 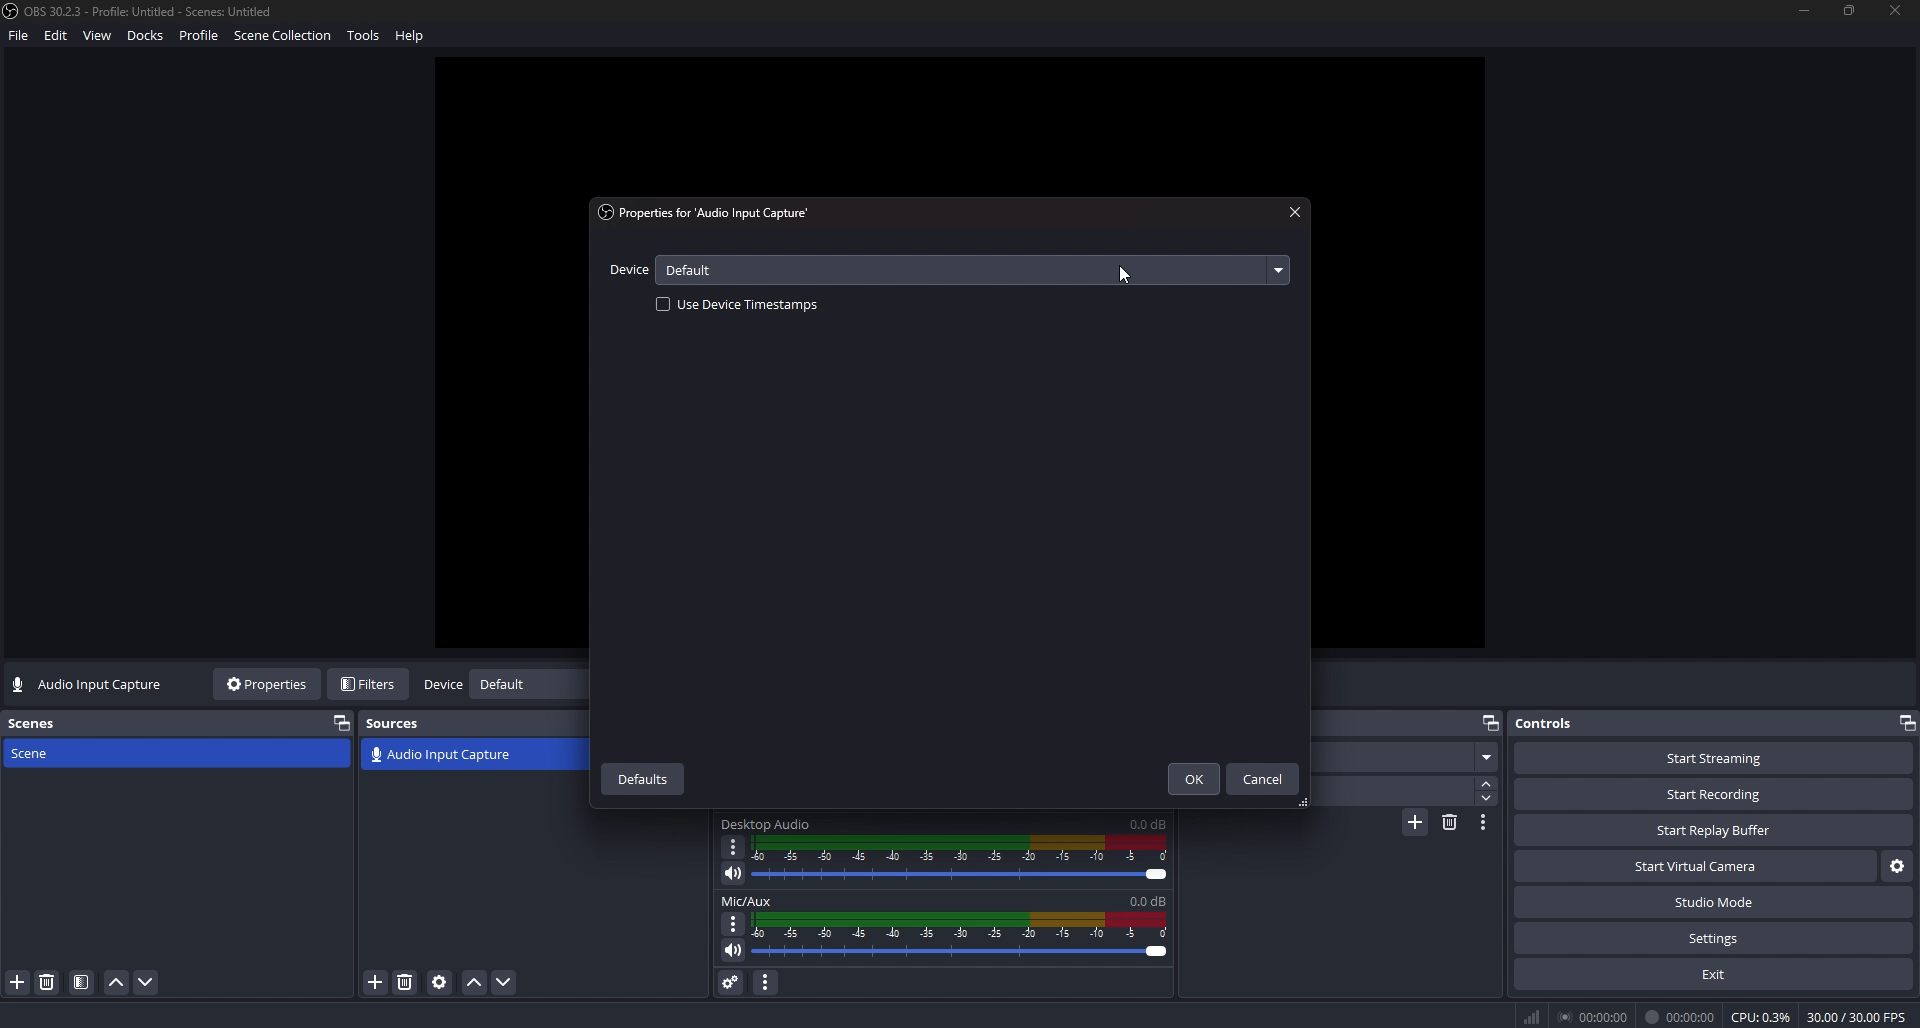 What do you see at coordinates (1389, 792) in the screenshot?
I see `duration` at bounding box center [1389, 792].